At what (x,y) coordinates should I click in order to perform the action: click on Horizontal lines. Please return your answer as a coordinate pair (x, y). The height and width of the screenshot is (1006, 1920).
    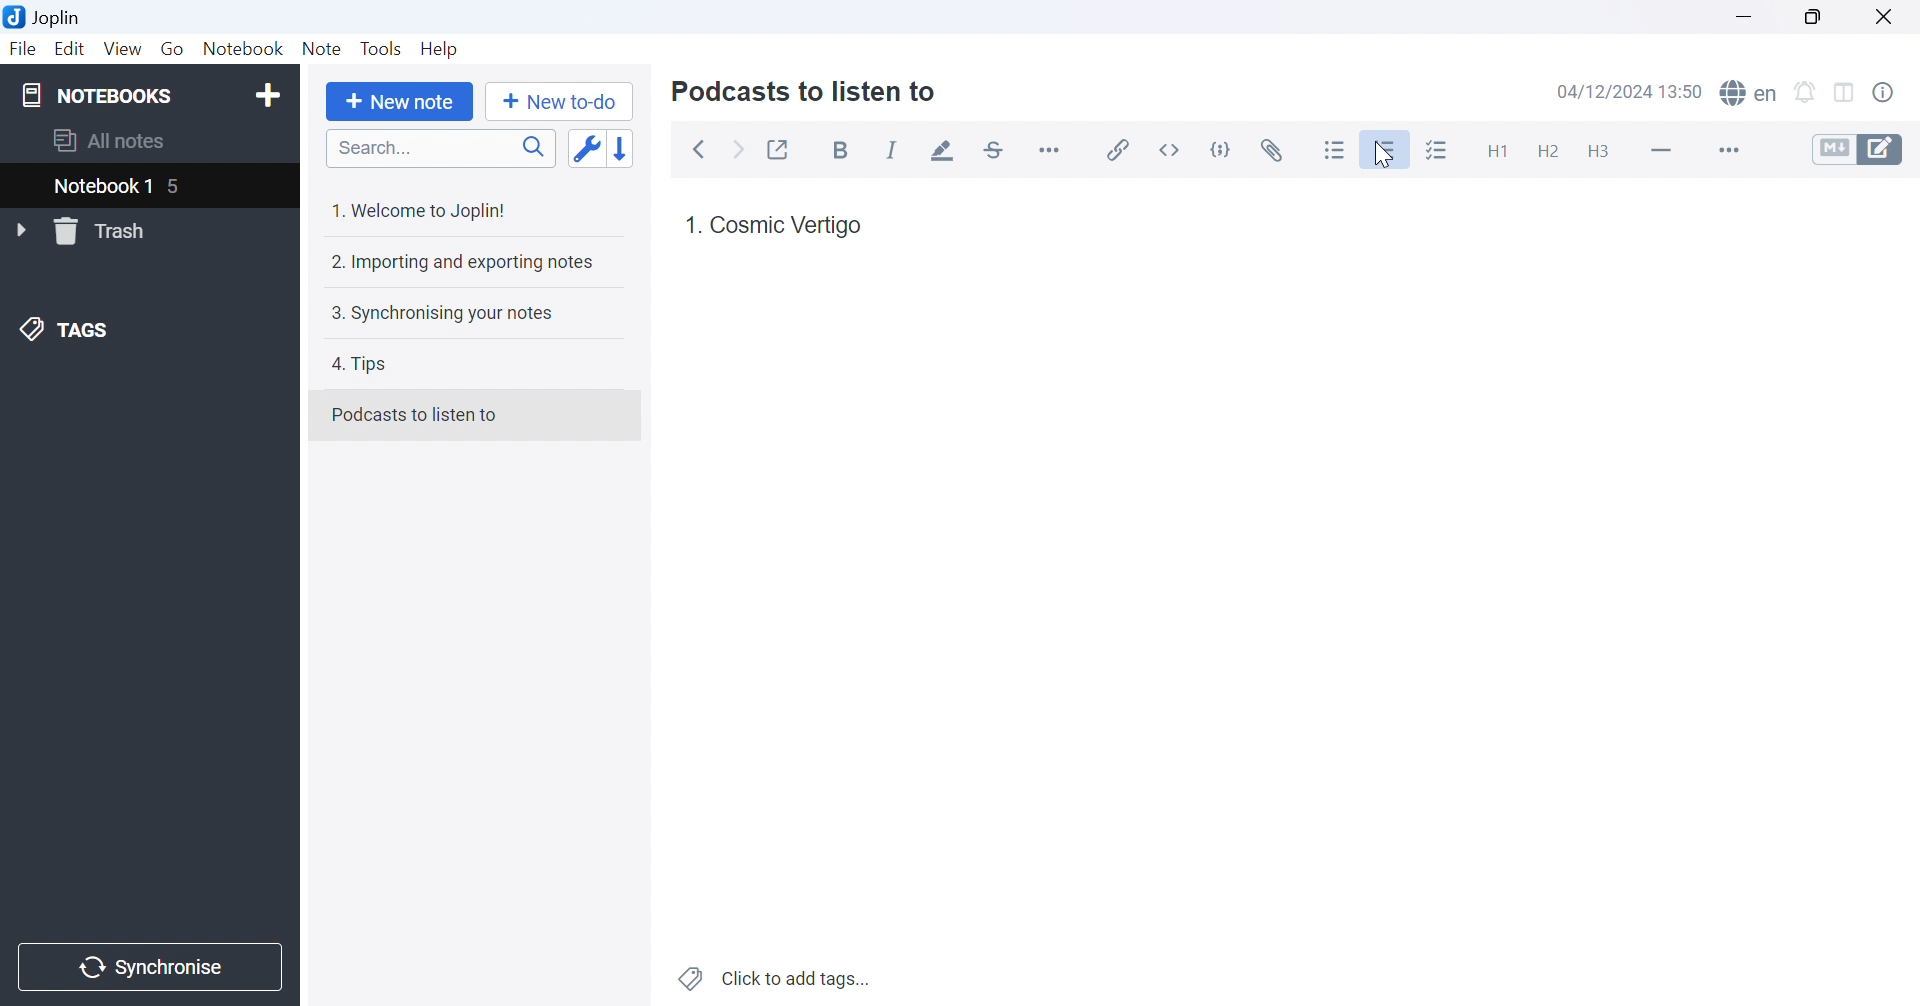
    Looking at the image, I should click on (1661, 149).